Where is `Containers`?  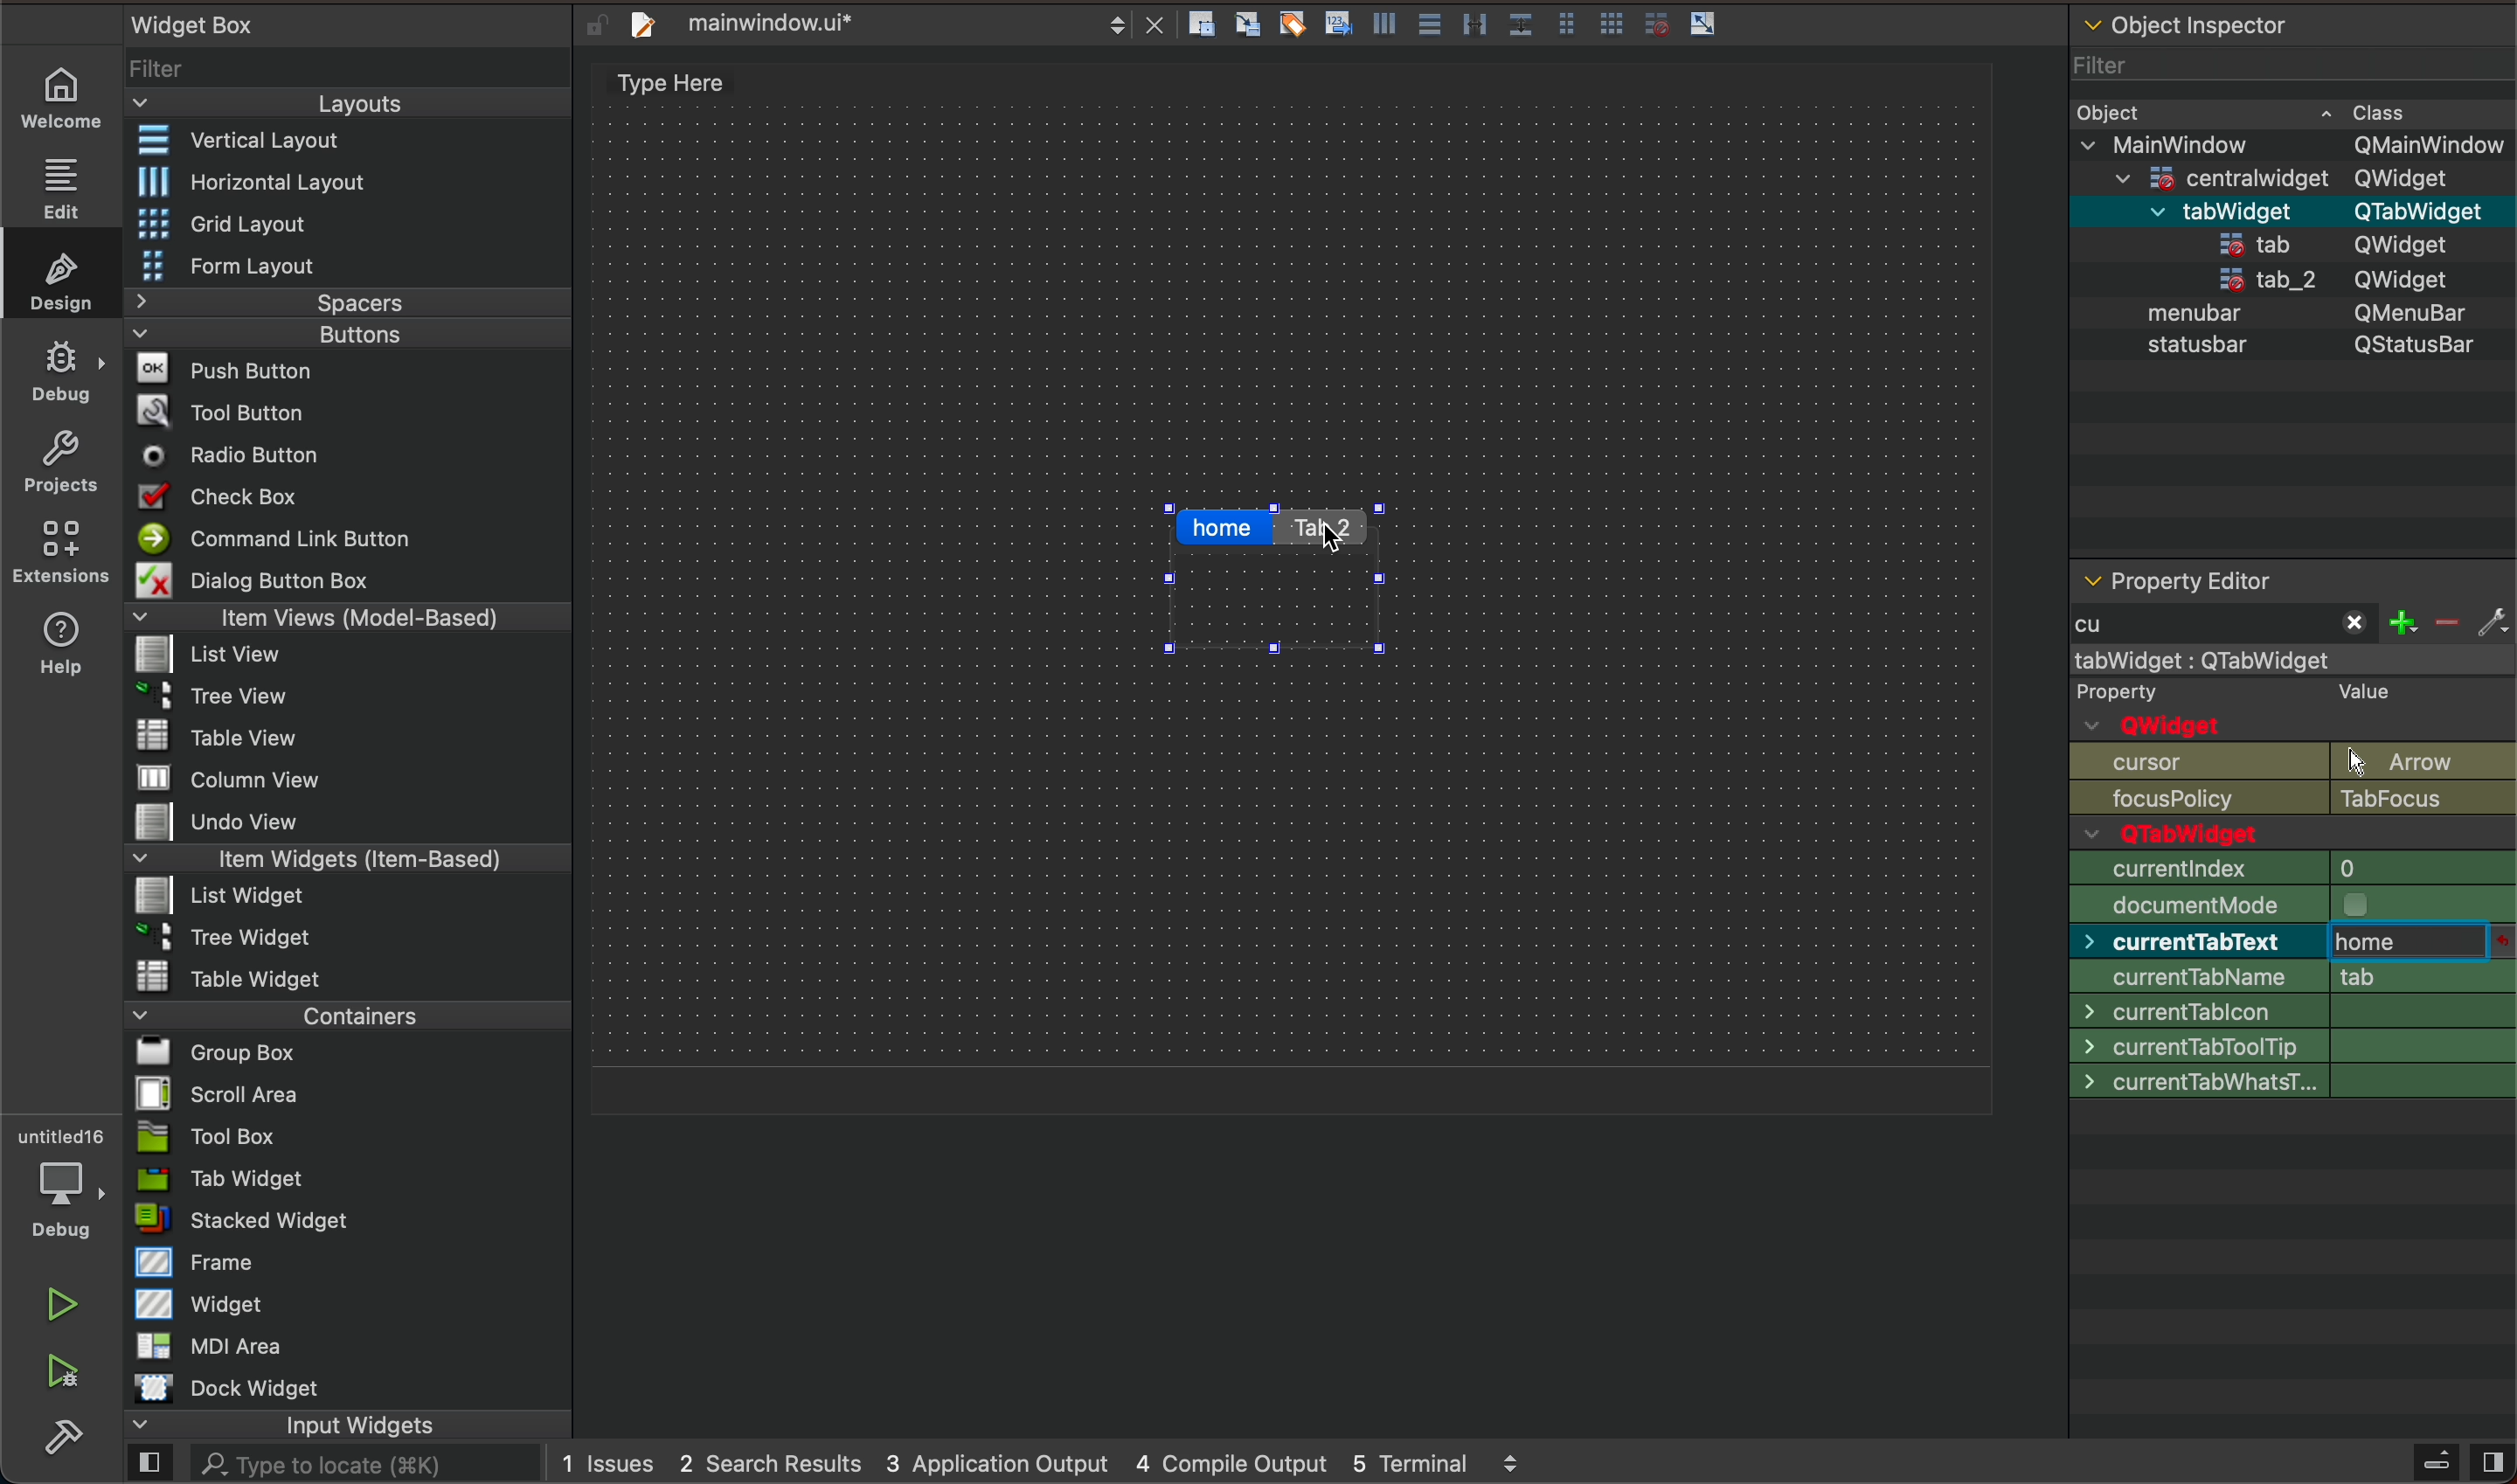 Containers is located at coordinates (342, 1012).